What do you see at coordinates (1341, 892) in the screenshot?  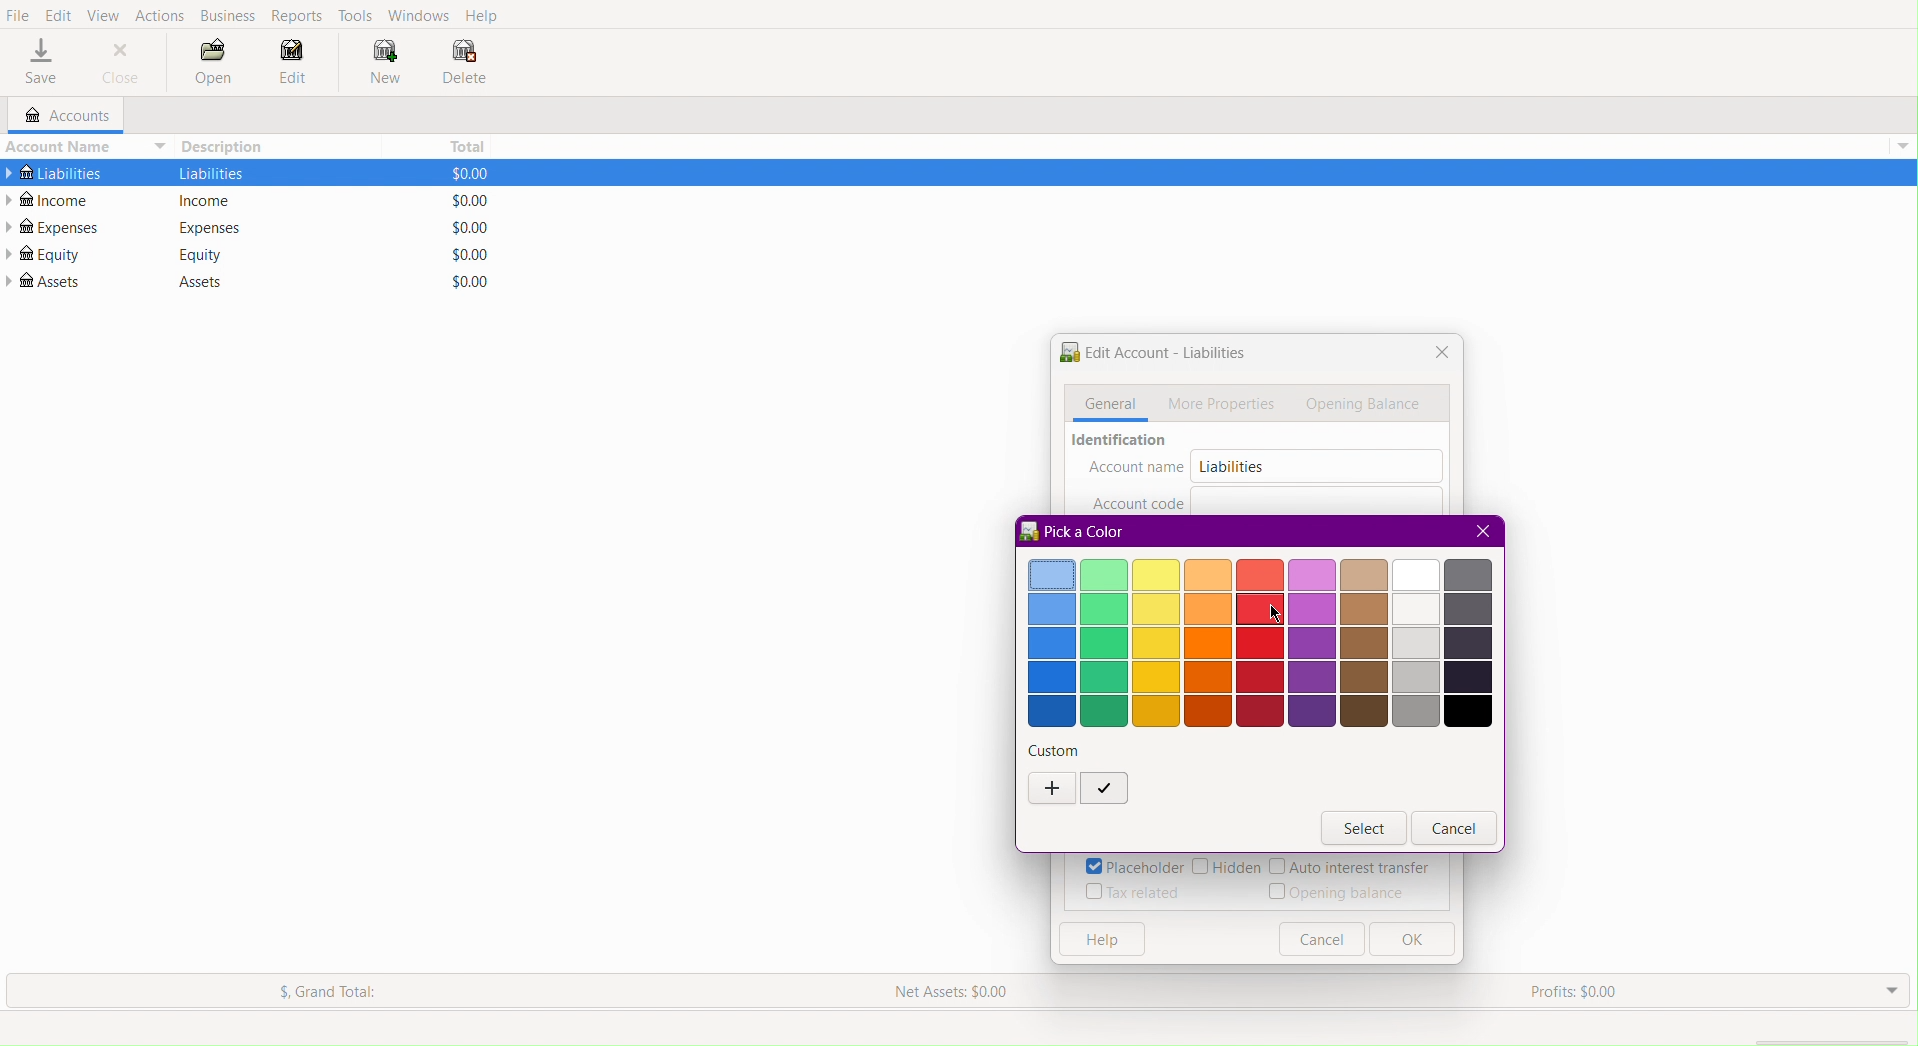 I see `Opening balance` at bounding box center [1341, 892].